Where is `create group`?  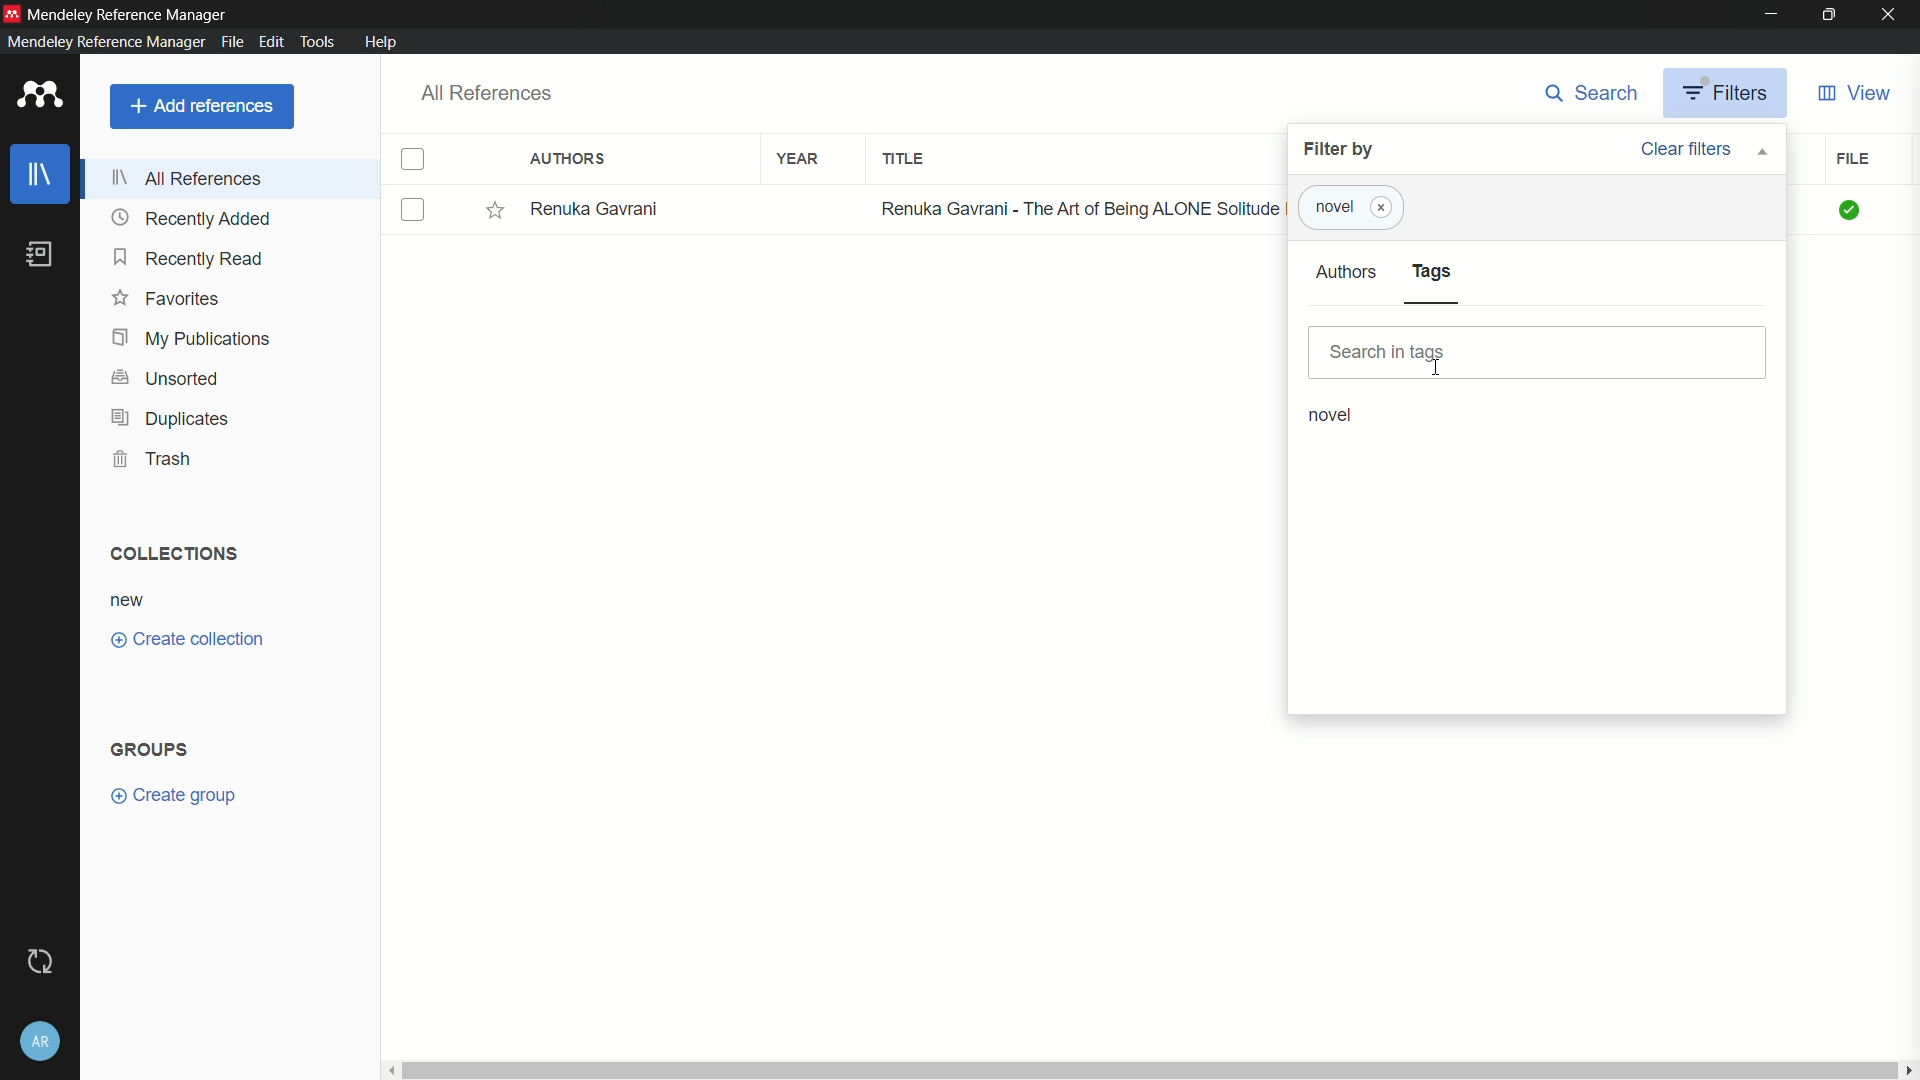
create group is located at coordinates (172, 795).